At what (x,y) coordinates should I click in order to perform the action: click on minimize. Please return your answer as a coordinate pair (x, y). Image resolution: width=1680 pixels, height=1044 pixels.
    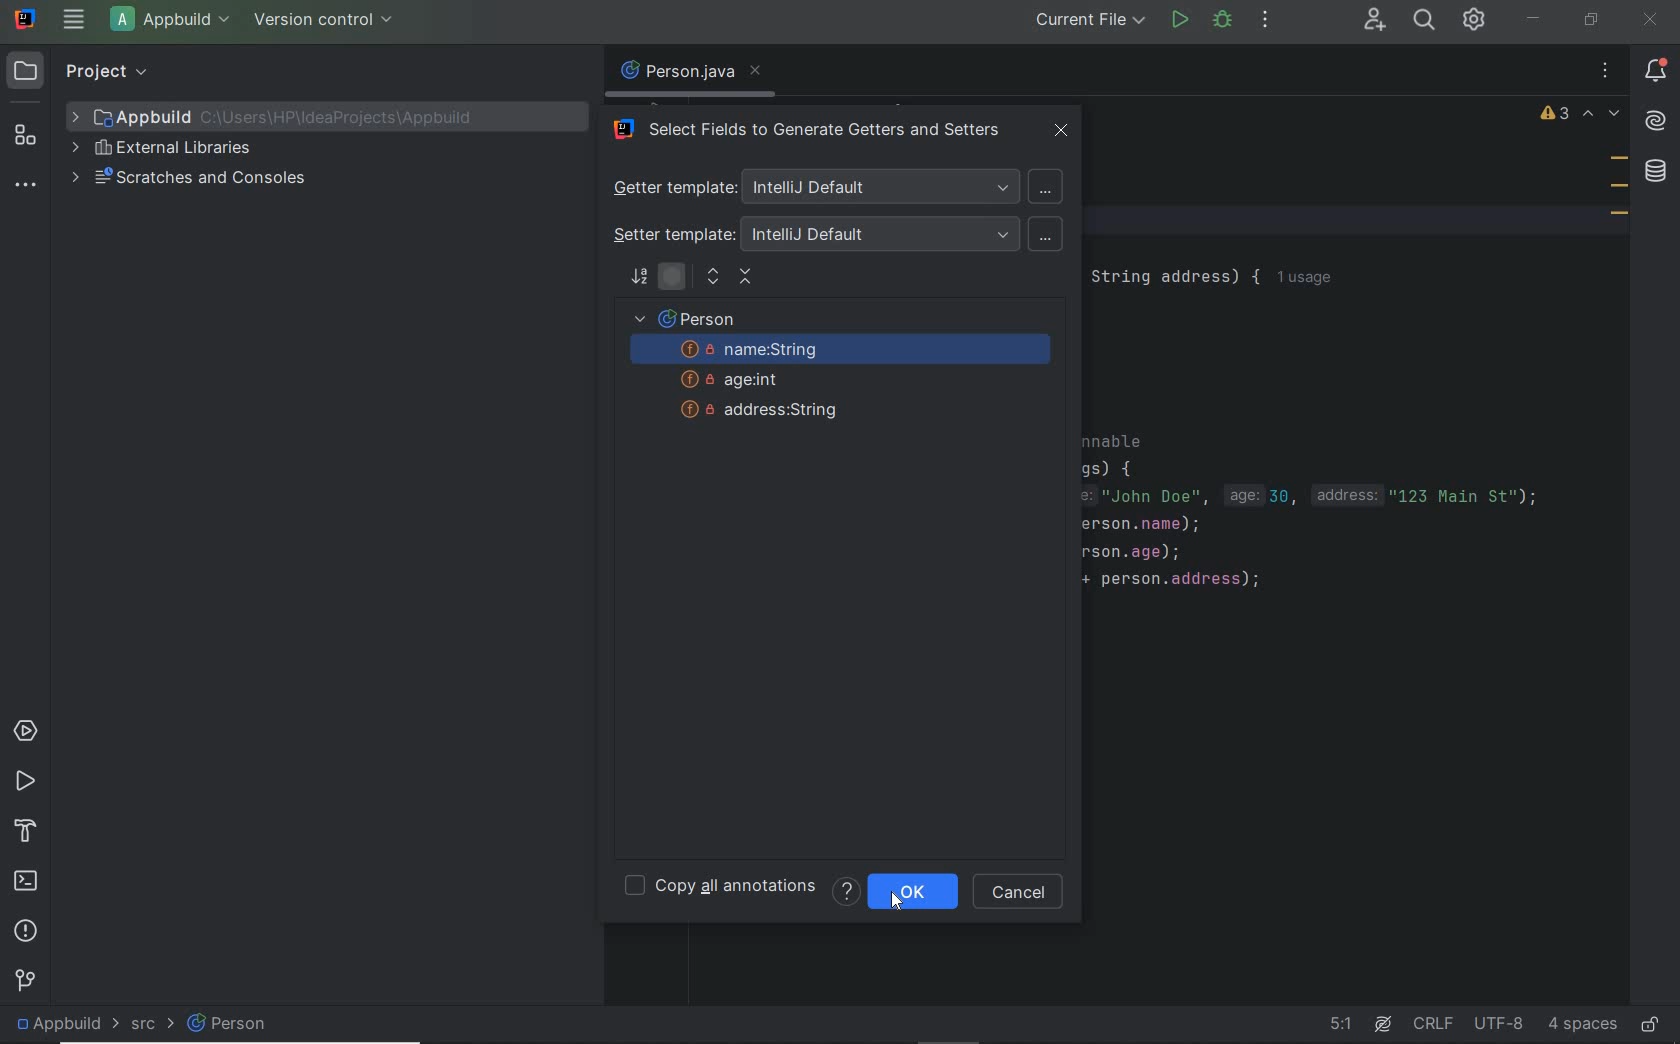
    Looking at the image, I should click on (1533, 18).